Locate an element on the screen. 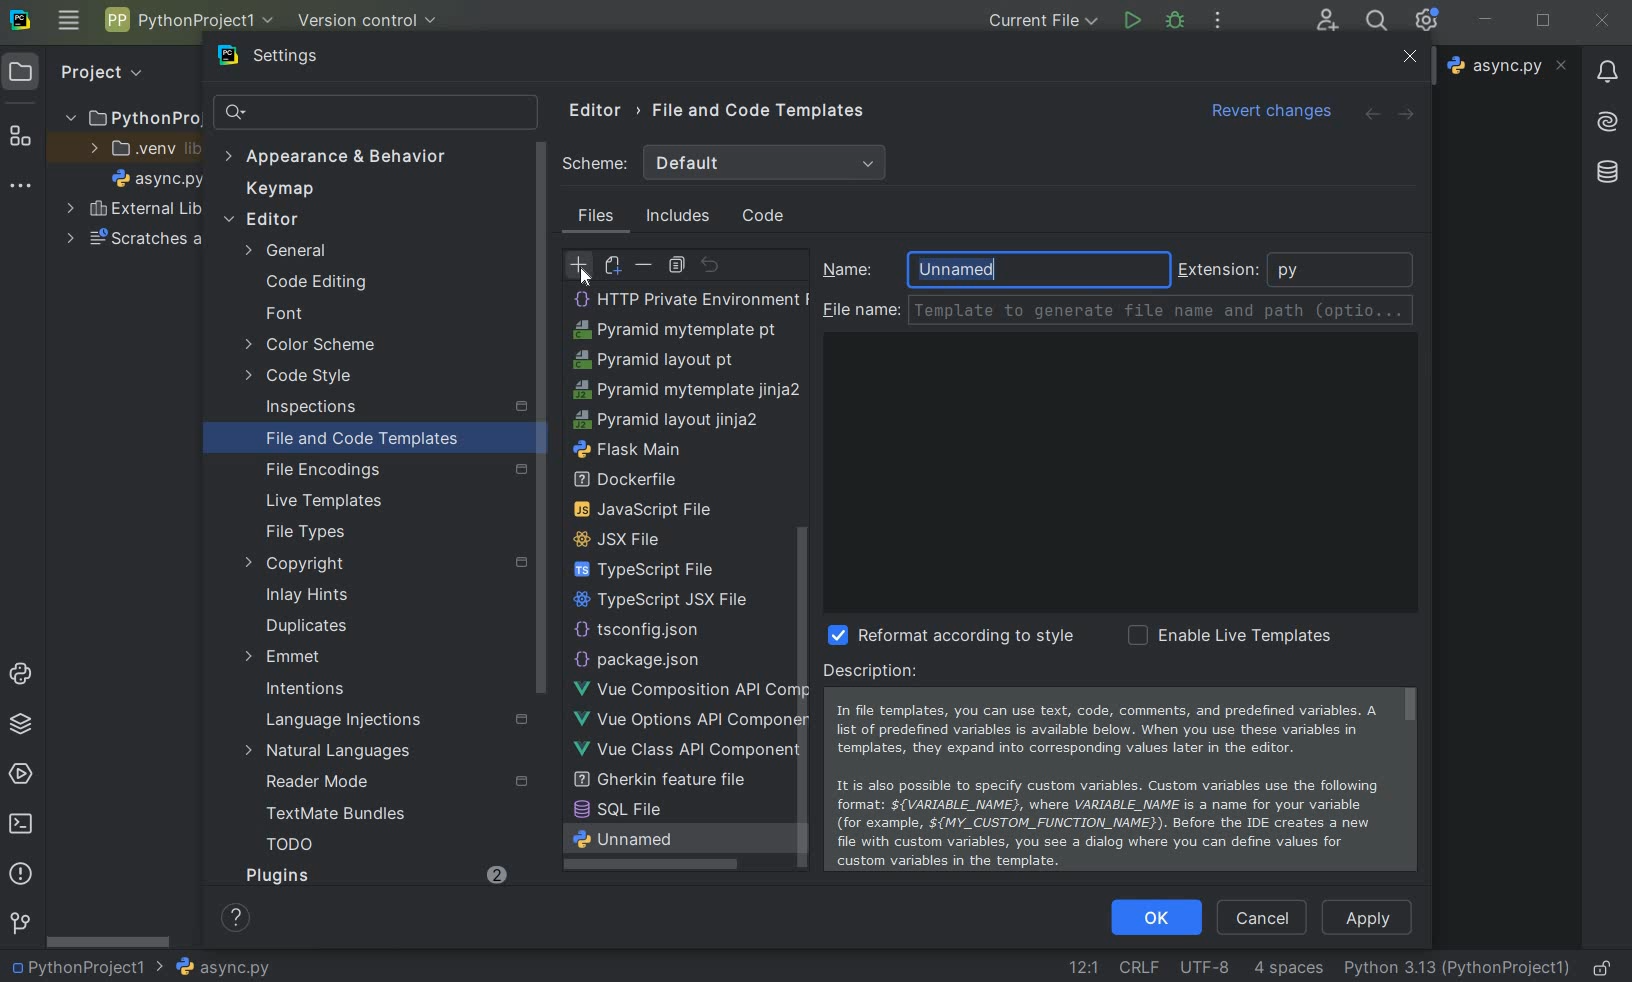 The height and width of the screenshot is (982, 1632). intentions is located at coordinates (323, 690).